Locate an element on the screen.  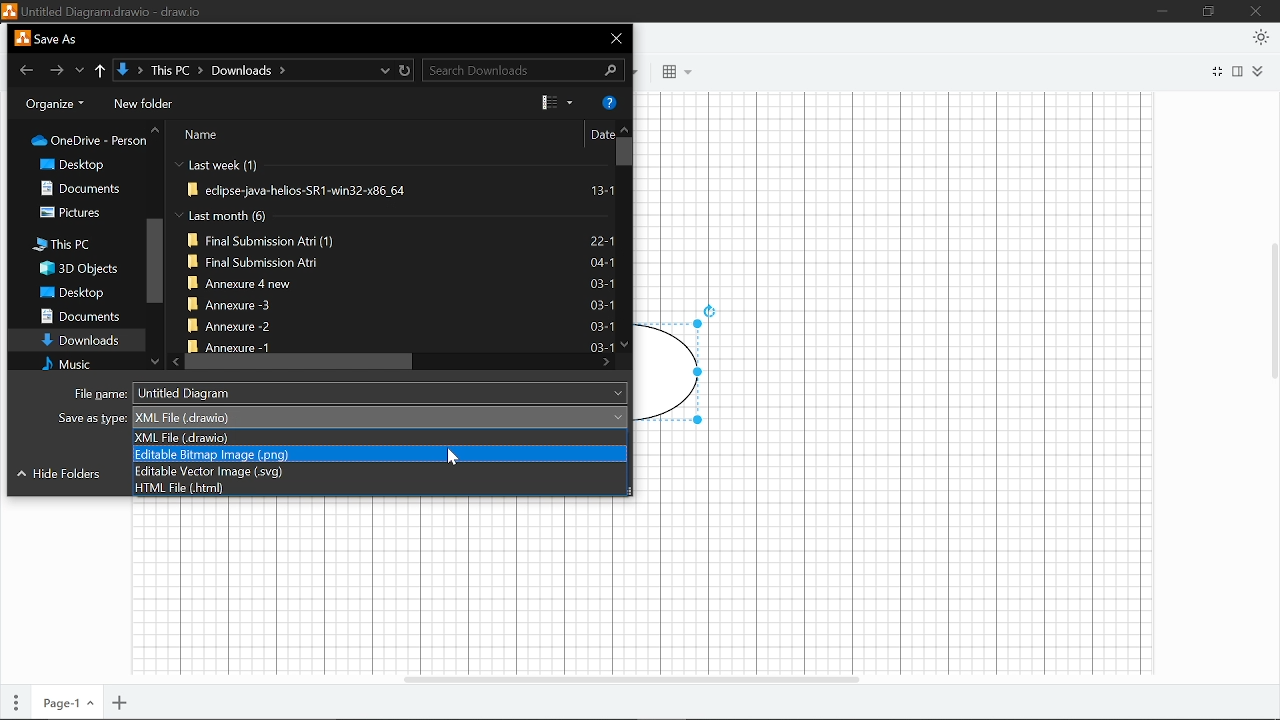
Move down in files in "Downloads" is located at coordinates (623, 344).